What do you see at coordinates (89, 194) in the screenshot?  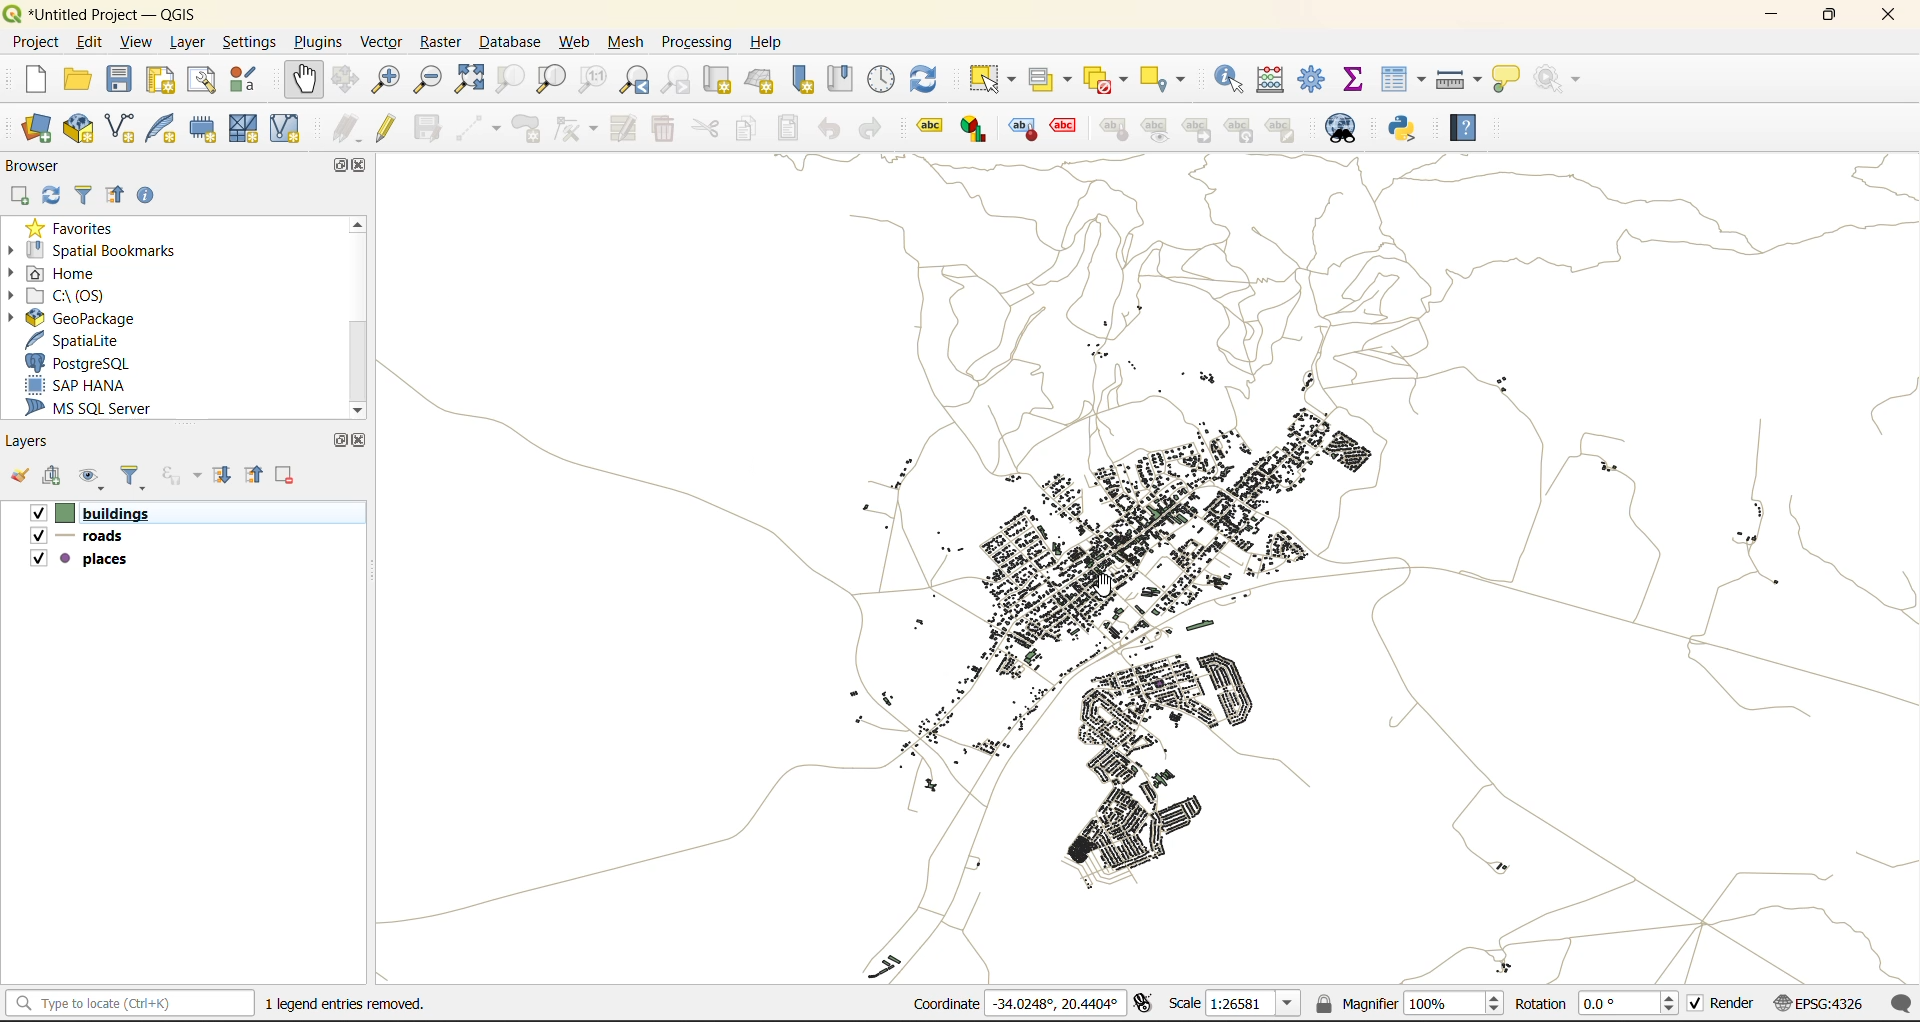 I see `filter` at bounding box center [89, 194].